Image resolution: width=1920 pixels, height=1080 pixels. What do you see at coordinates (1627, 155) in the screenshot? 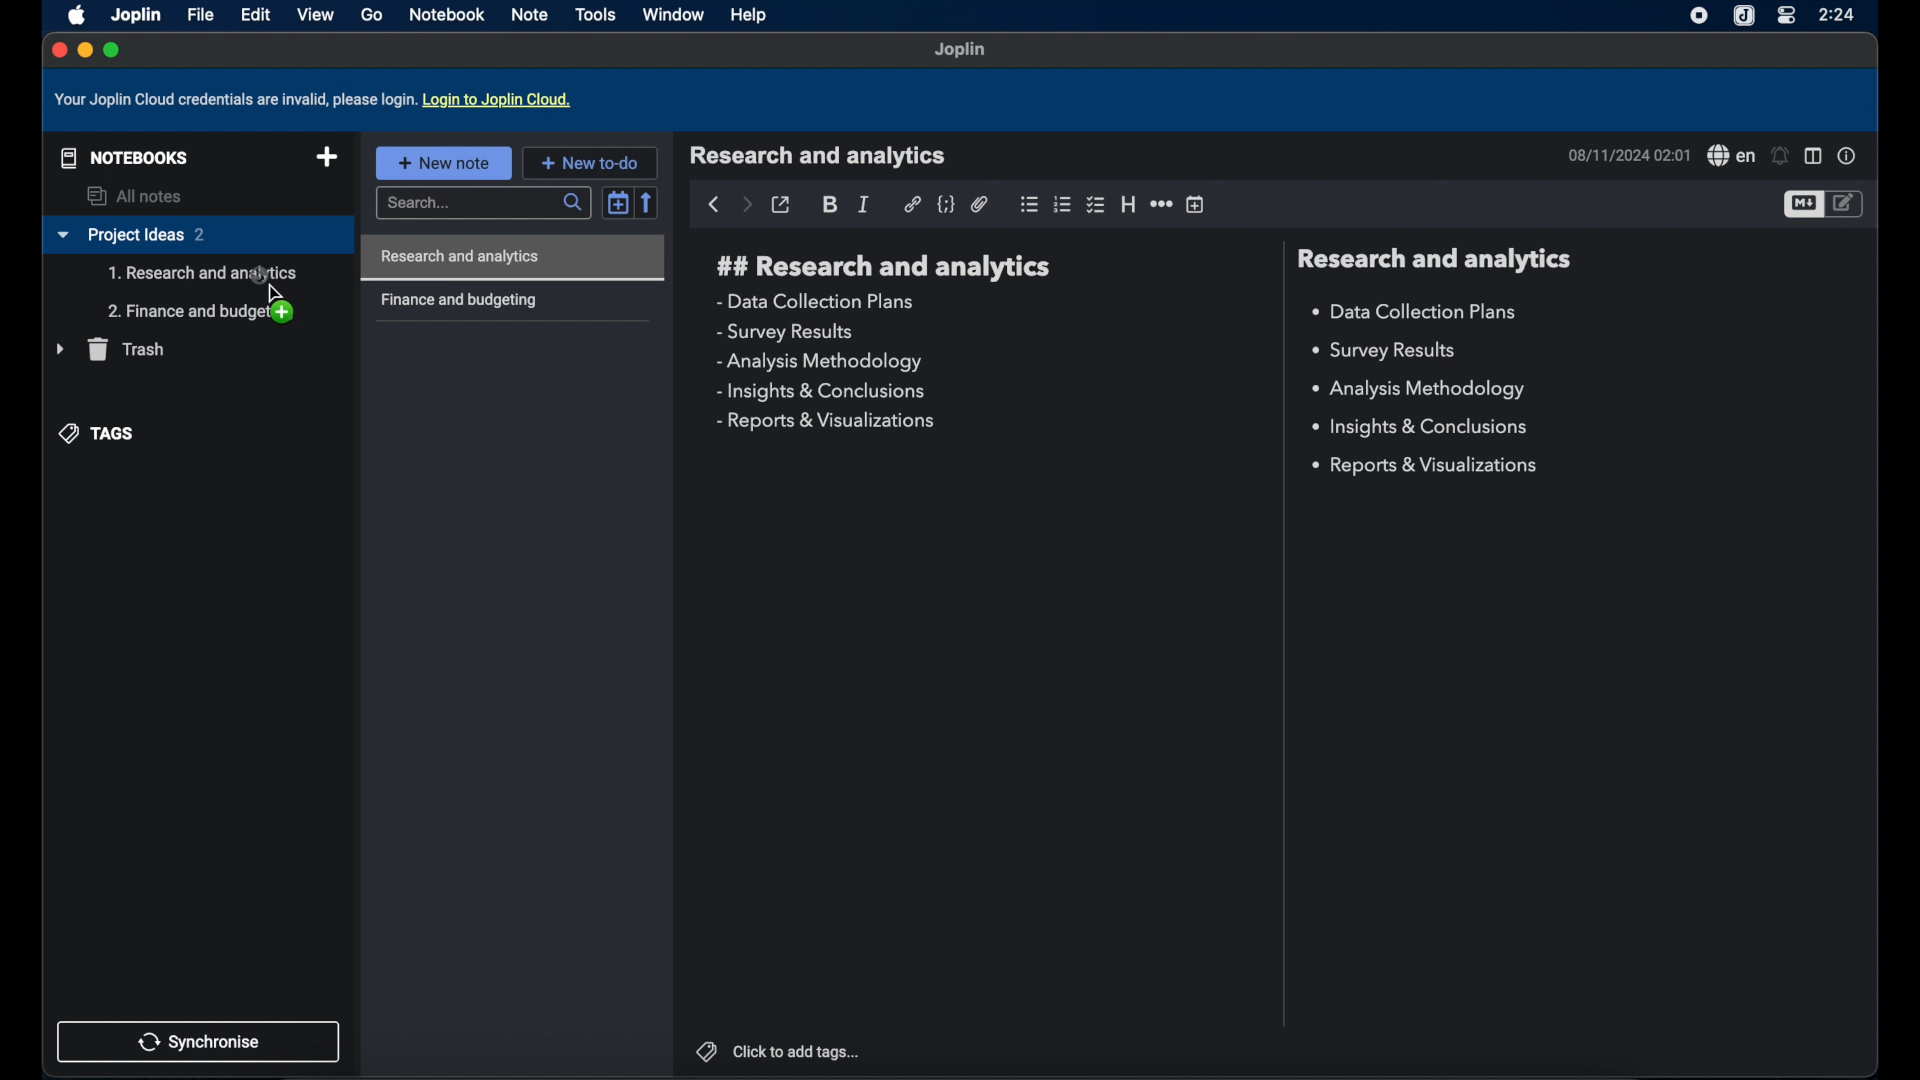
I see `date and time(08/11/2024 02:01)` at bounding box center [1627, 155].